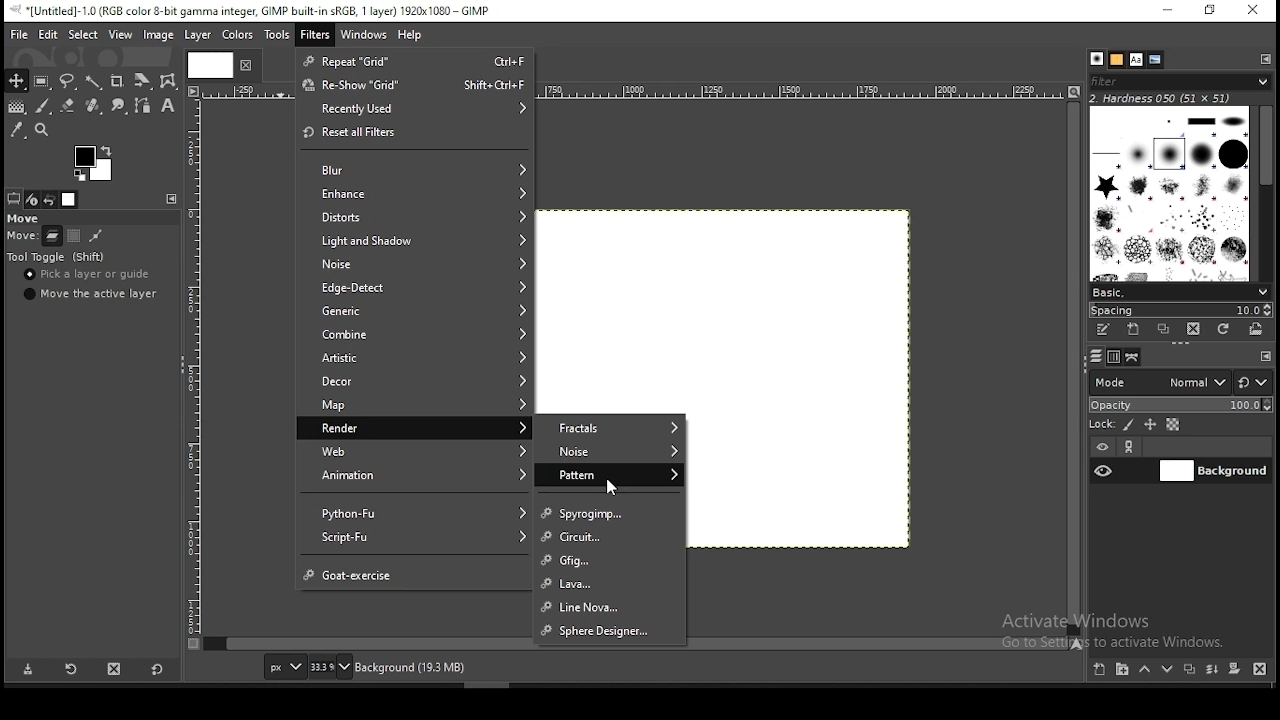 The height and width of the screenshot is (720, 1280). What do you see at coordinates (411, 355) in the screenshot?
I see `artistic` at bounding box center [411, 355].